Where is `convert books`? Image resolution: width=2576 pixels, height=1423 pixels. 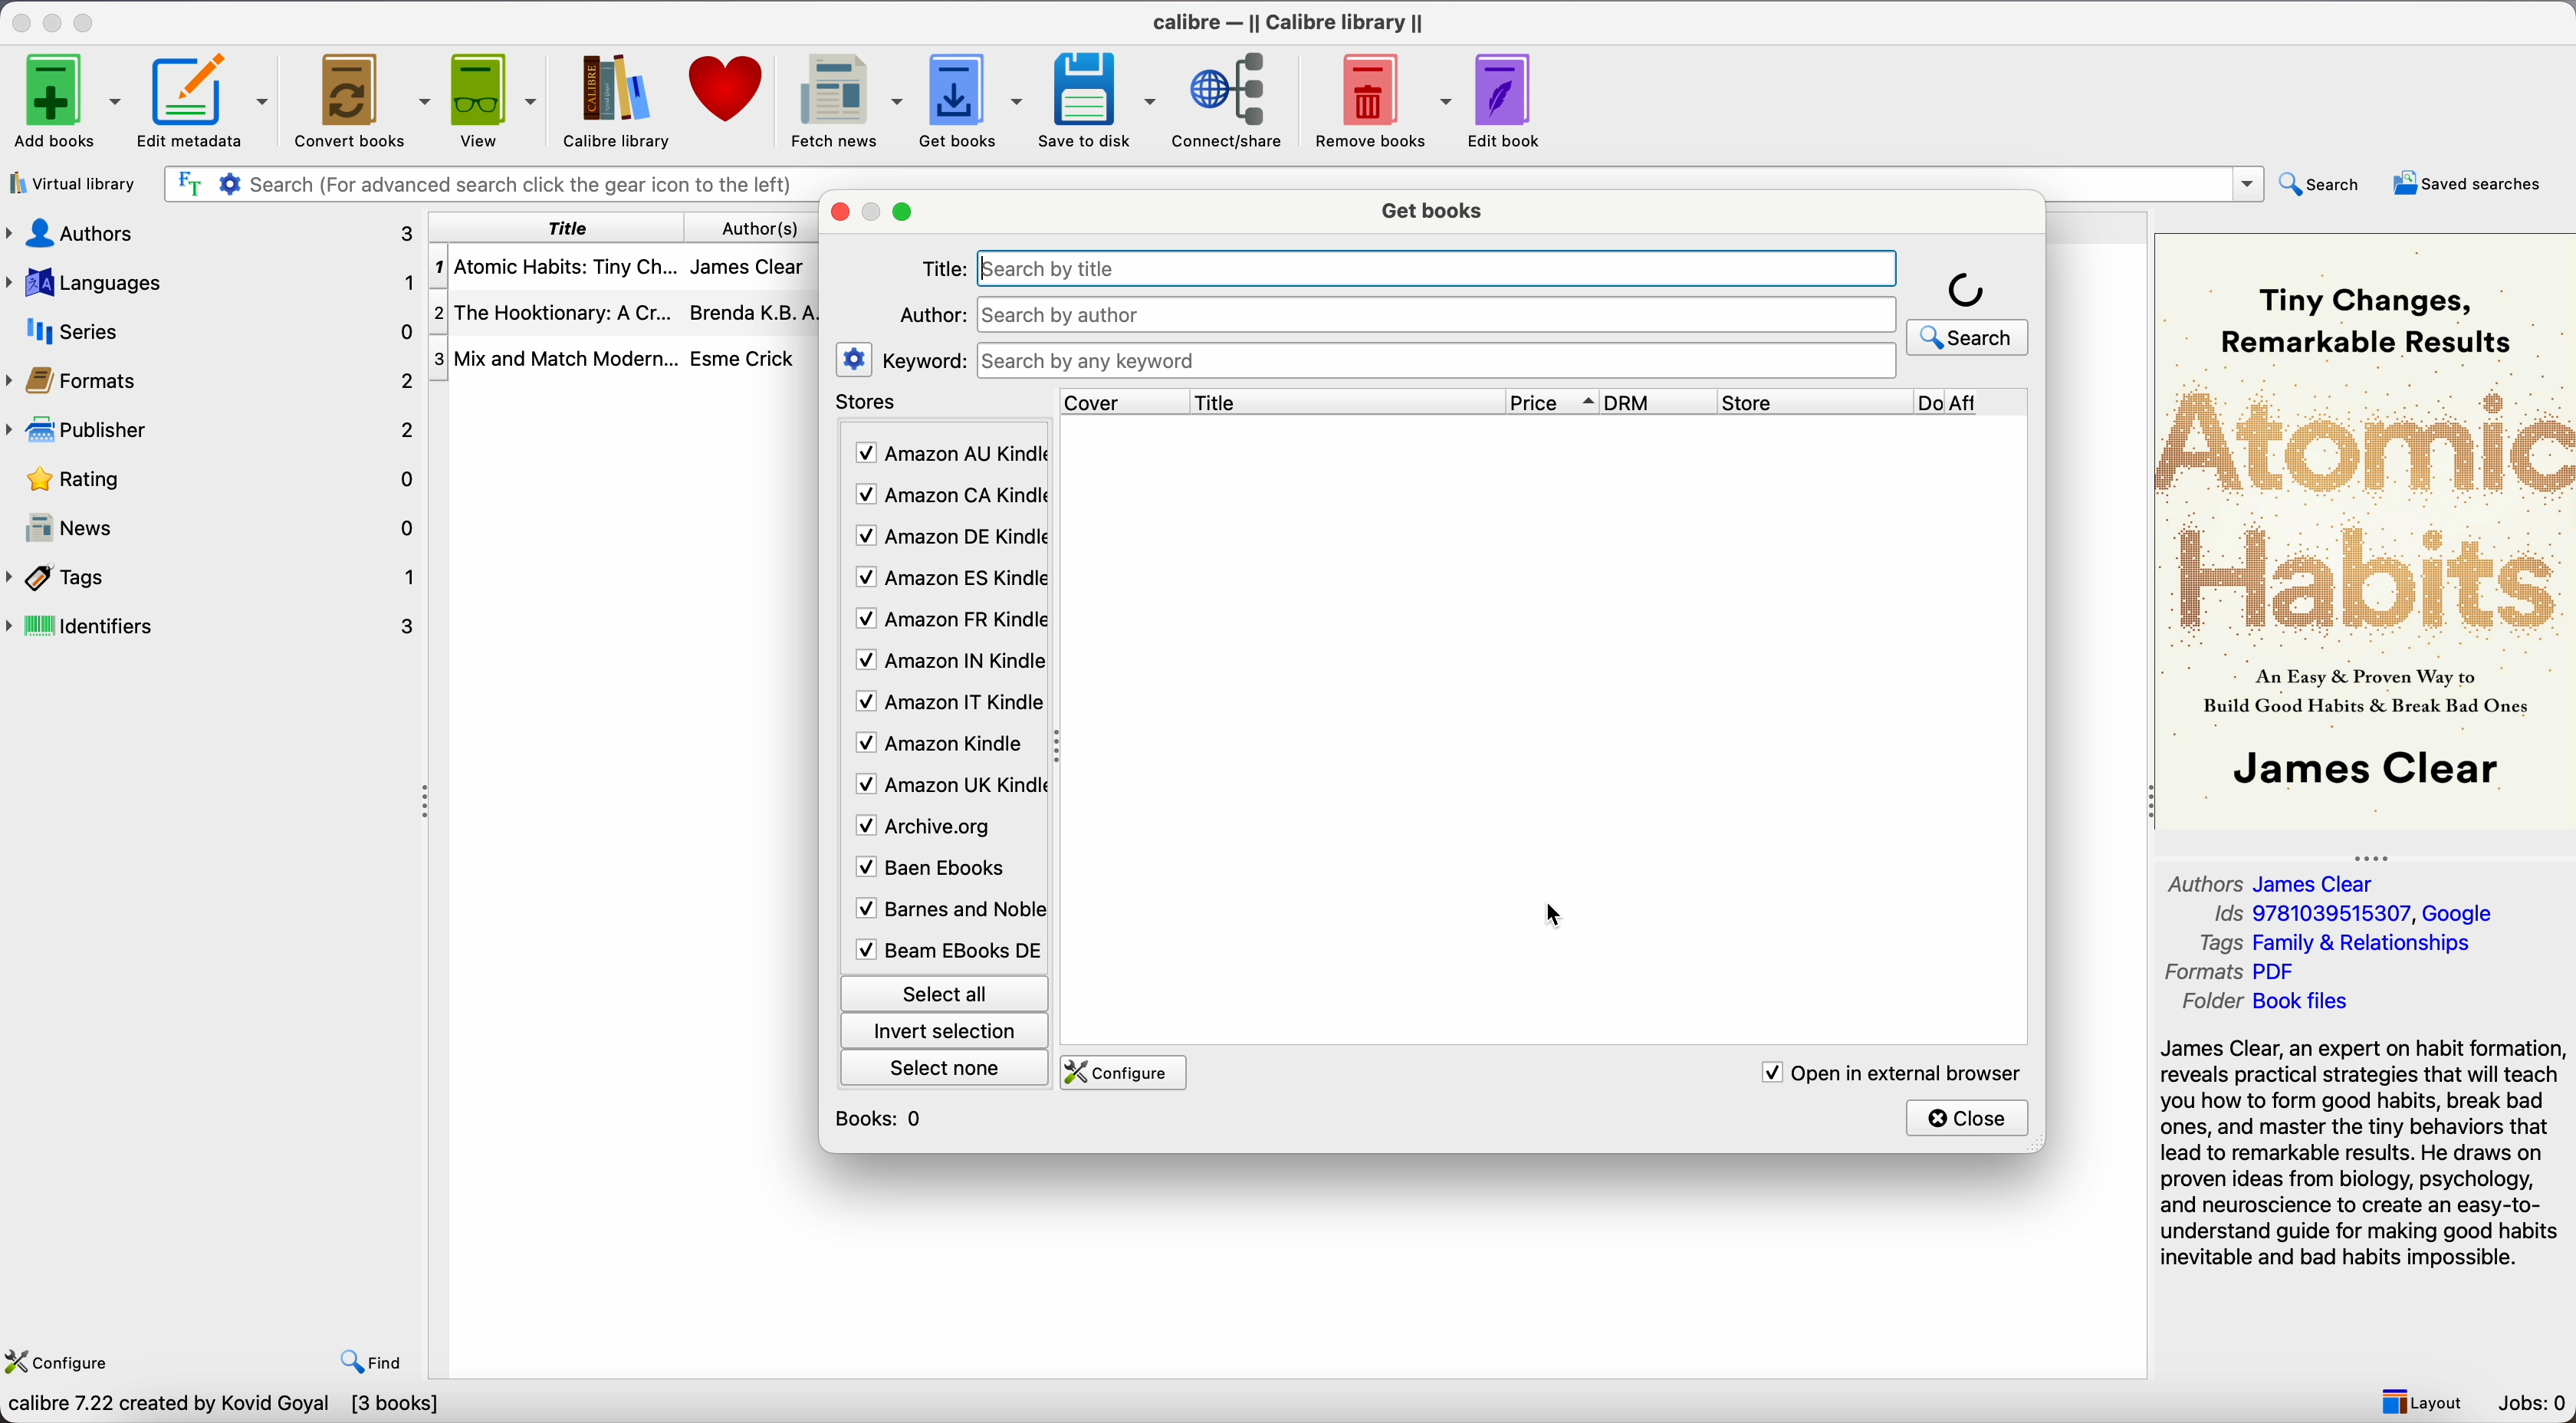
convert books is located at coordinates (360, 99).